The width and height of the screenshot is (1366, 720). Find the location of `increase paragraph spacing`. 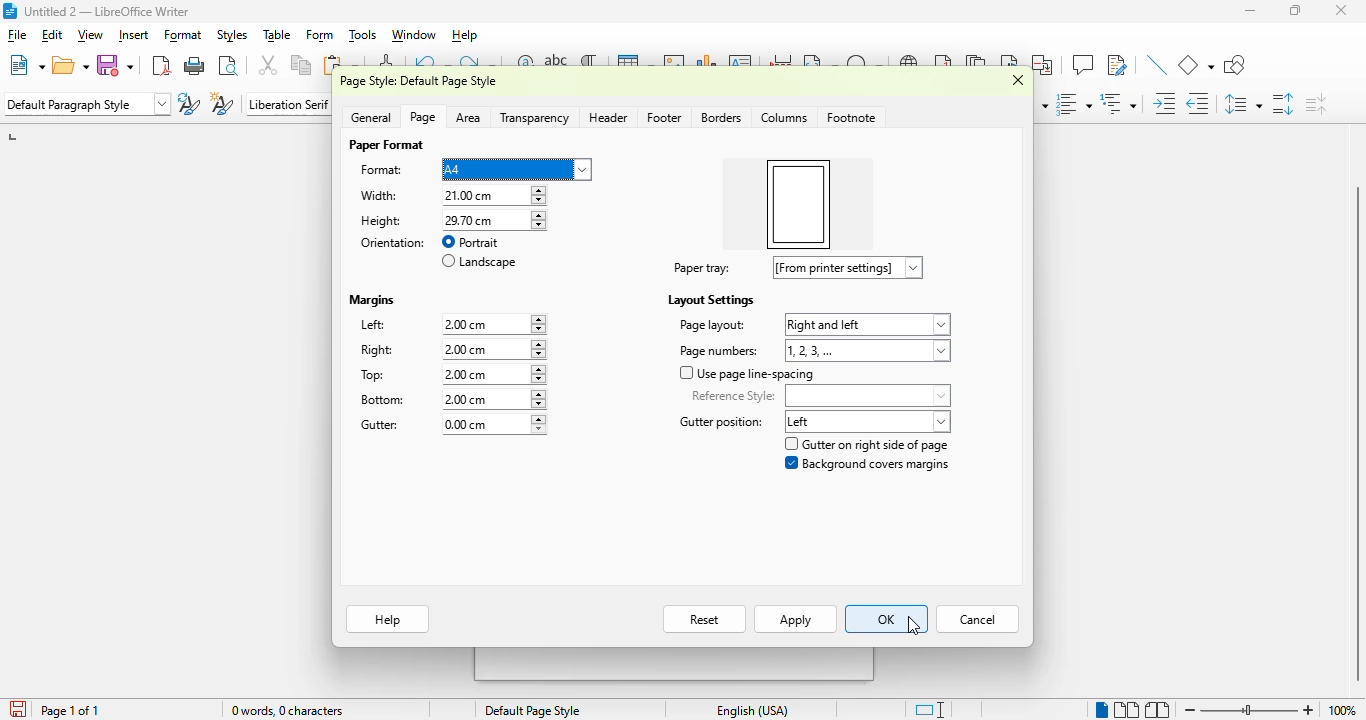

increase paragraph spacing is located at coordinates (1283, 103).